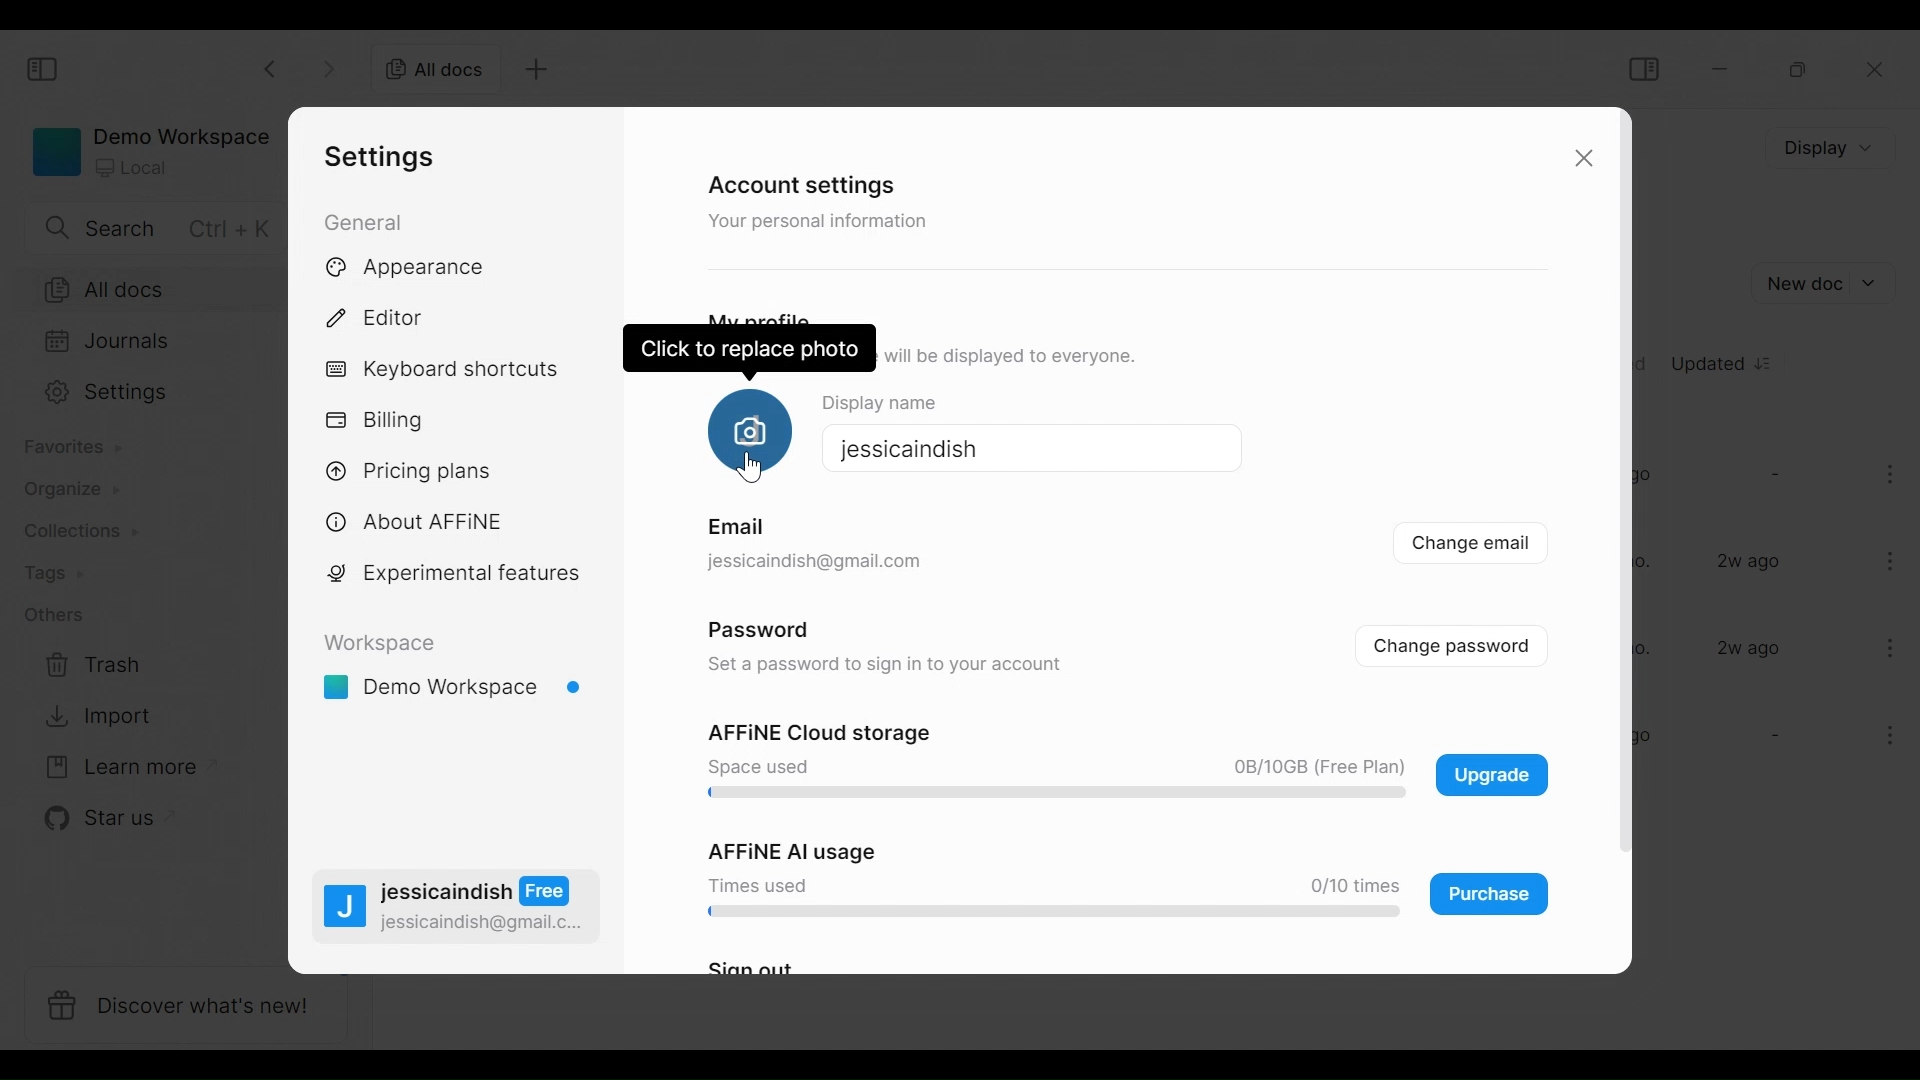 The width and height of the screenshot is (1920, 1080). Describe the element at coordinates (159, 343) in the screenshot. I see `Journal` at that location.